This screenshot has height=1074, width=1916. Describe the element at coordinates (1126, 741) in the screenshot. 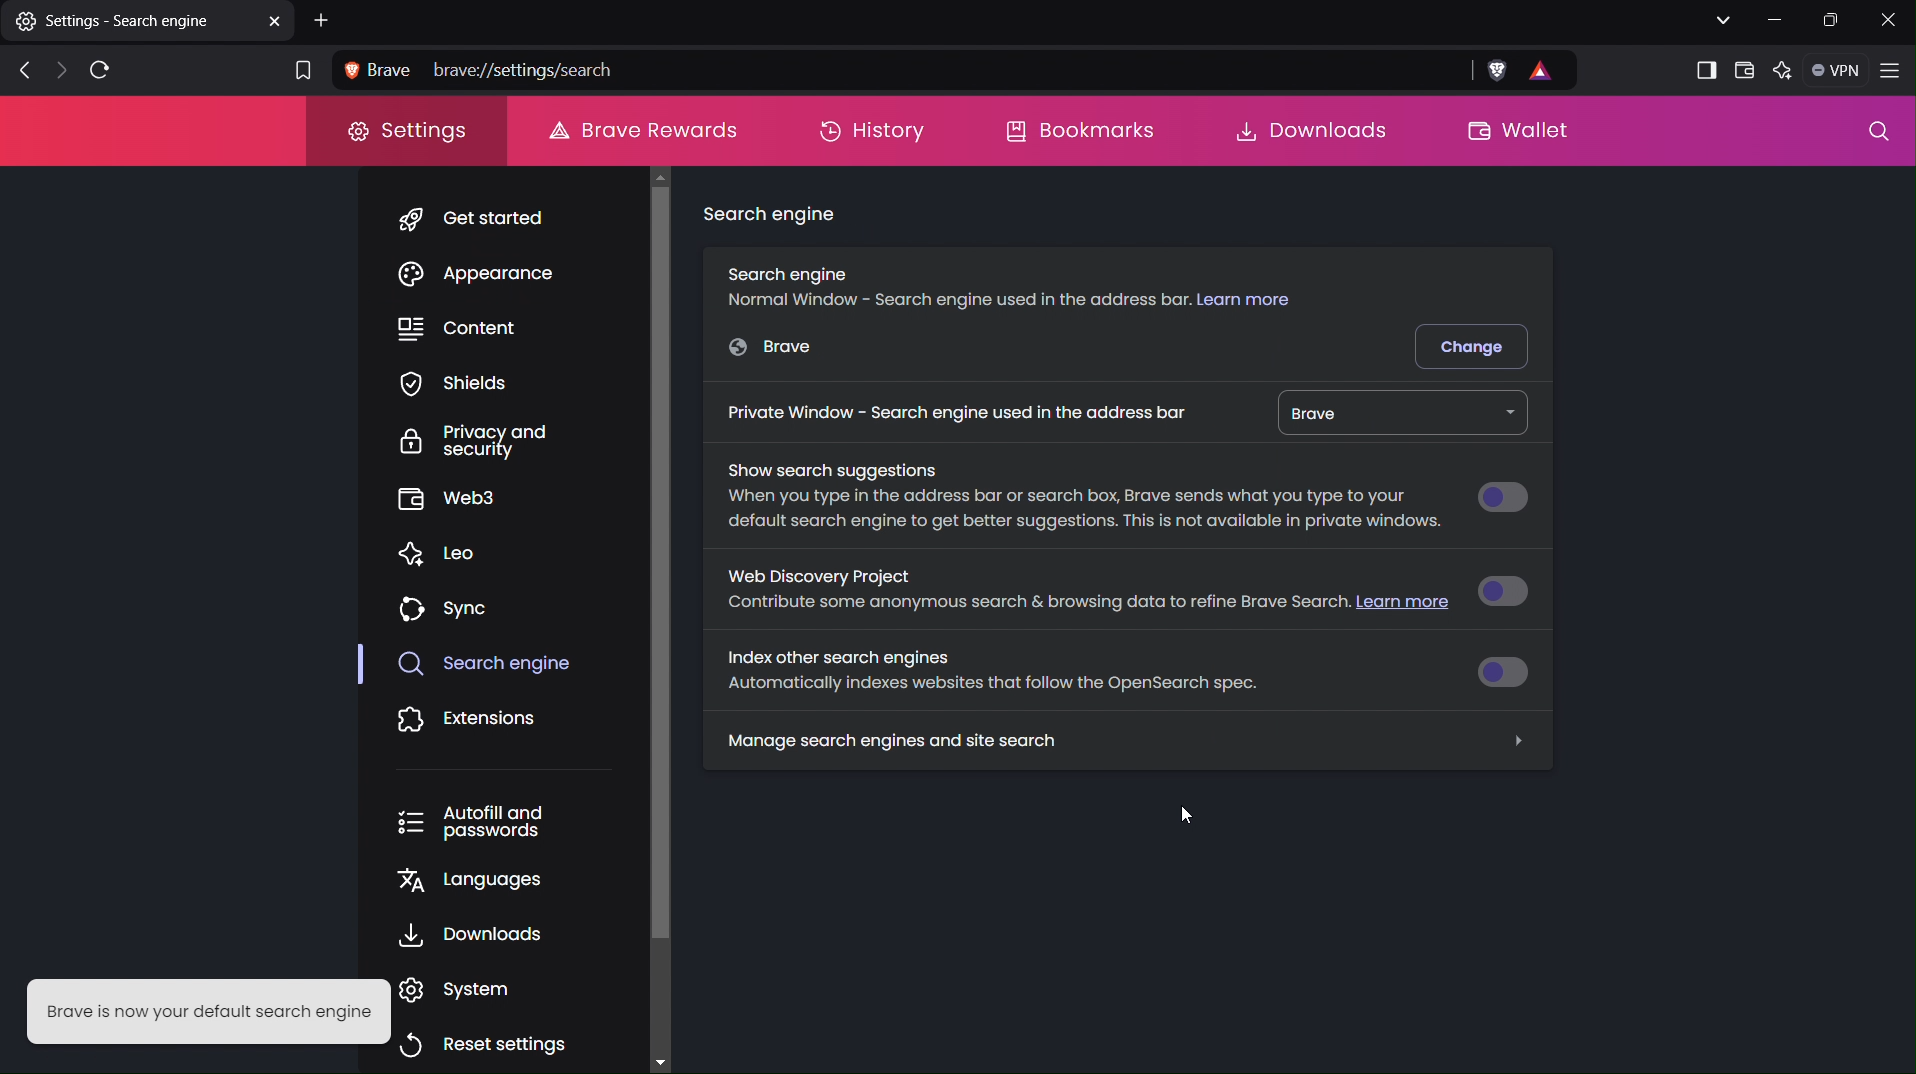

I see `Manage search engines and site search` at that location.